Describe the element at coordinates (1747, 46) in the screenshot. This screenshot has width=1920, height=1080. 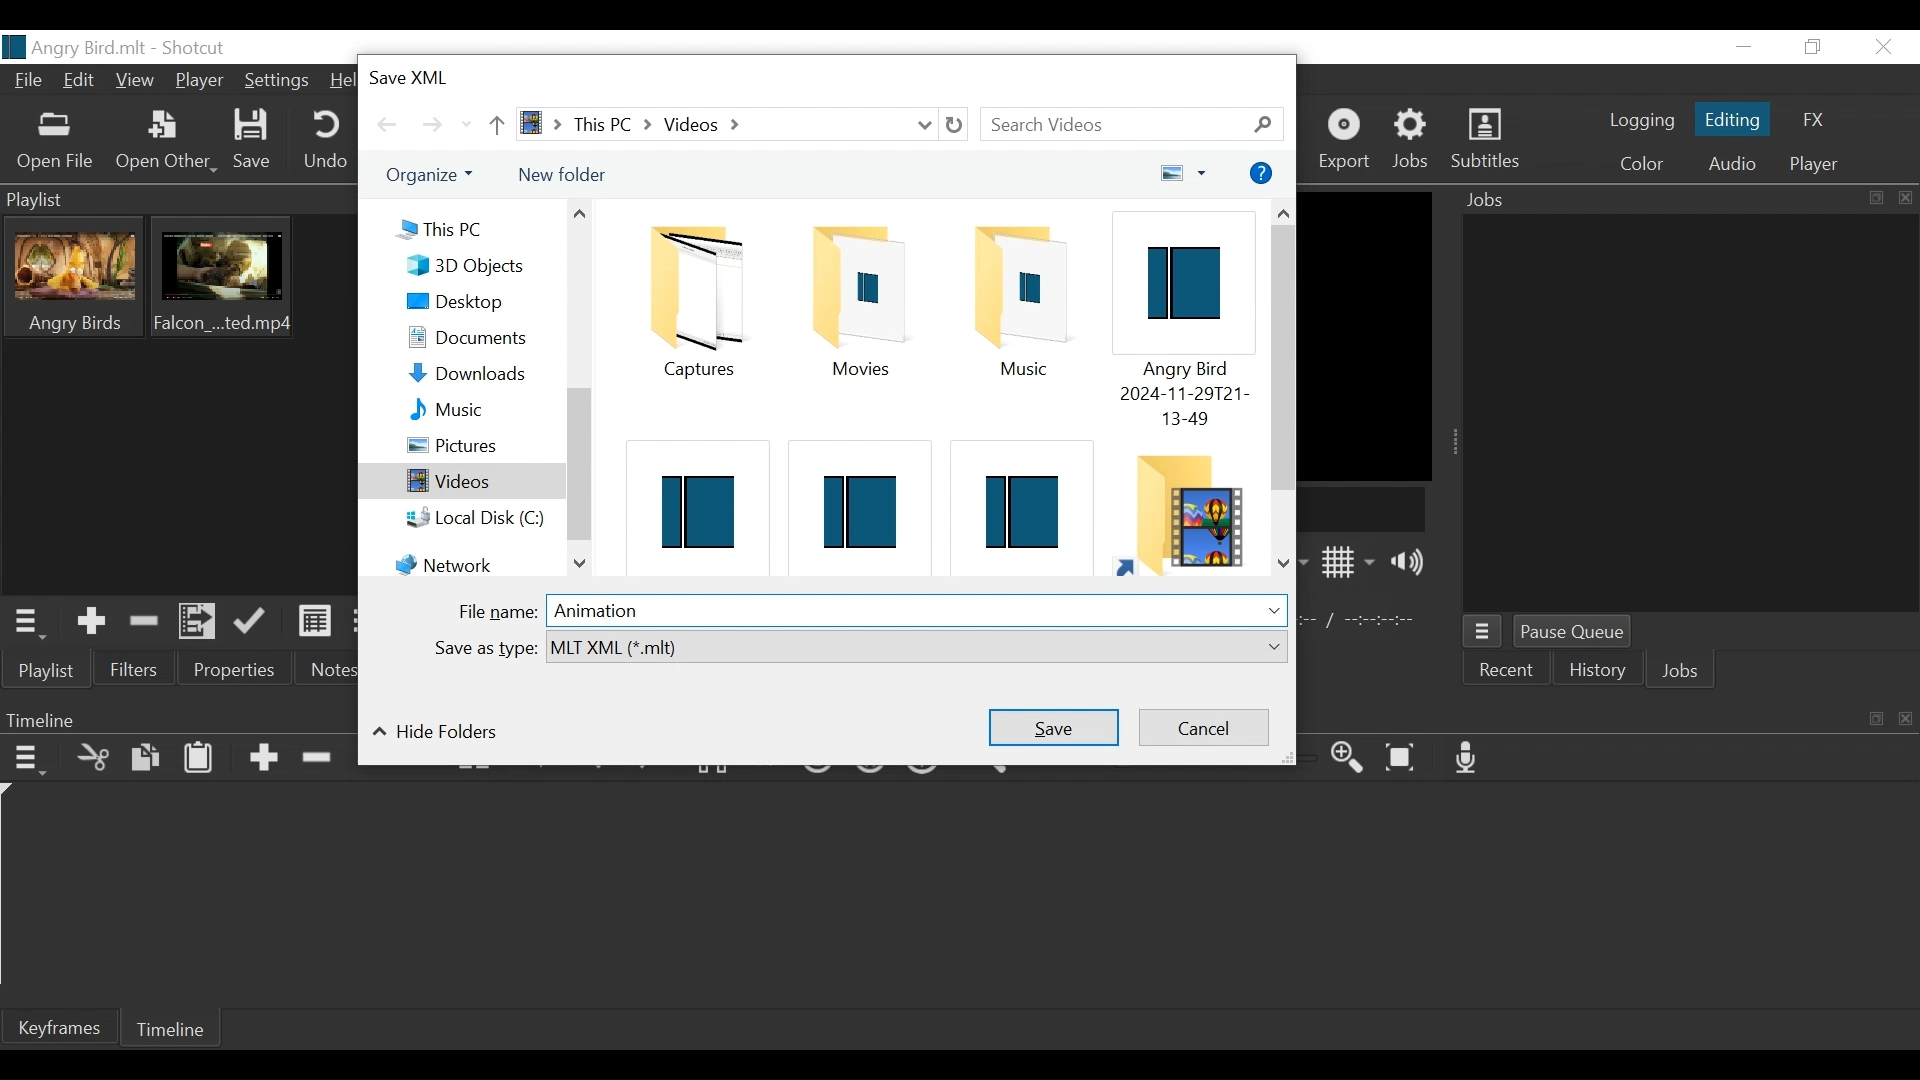
I see `minimize` at that location.